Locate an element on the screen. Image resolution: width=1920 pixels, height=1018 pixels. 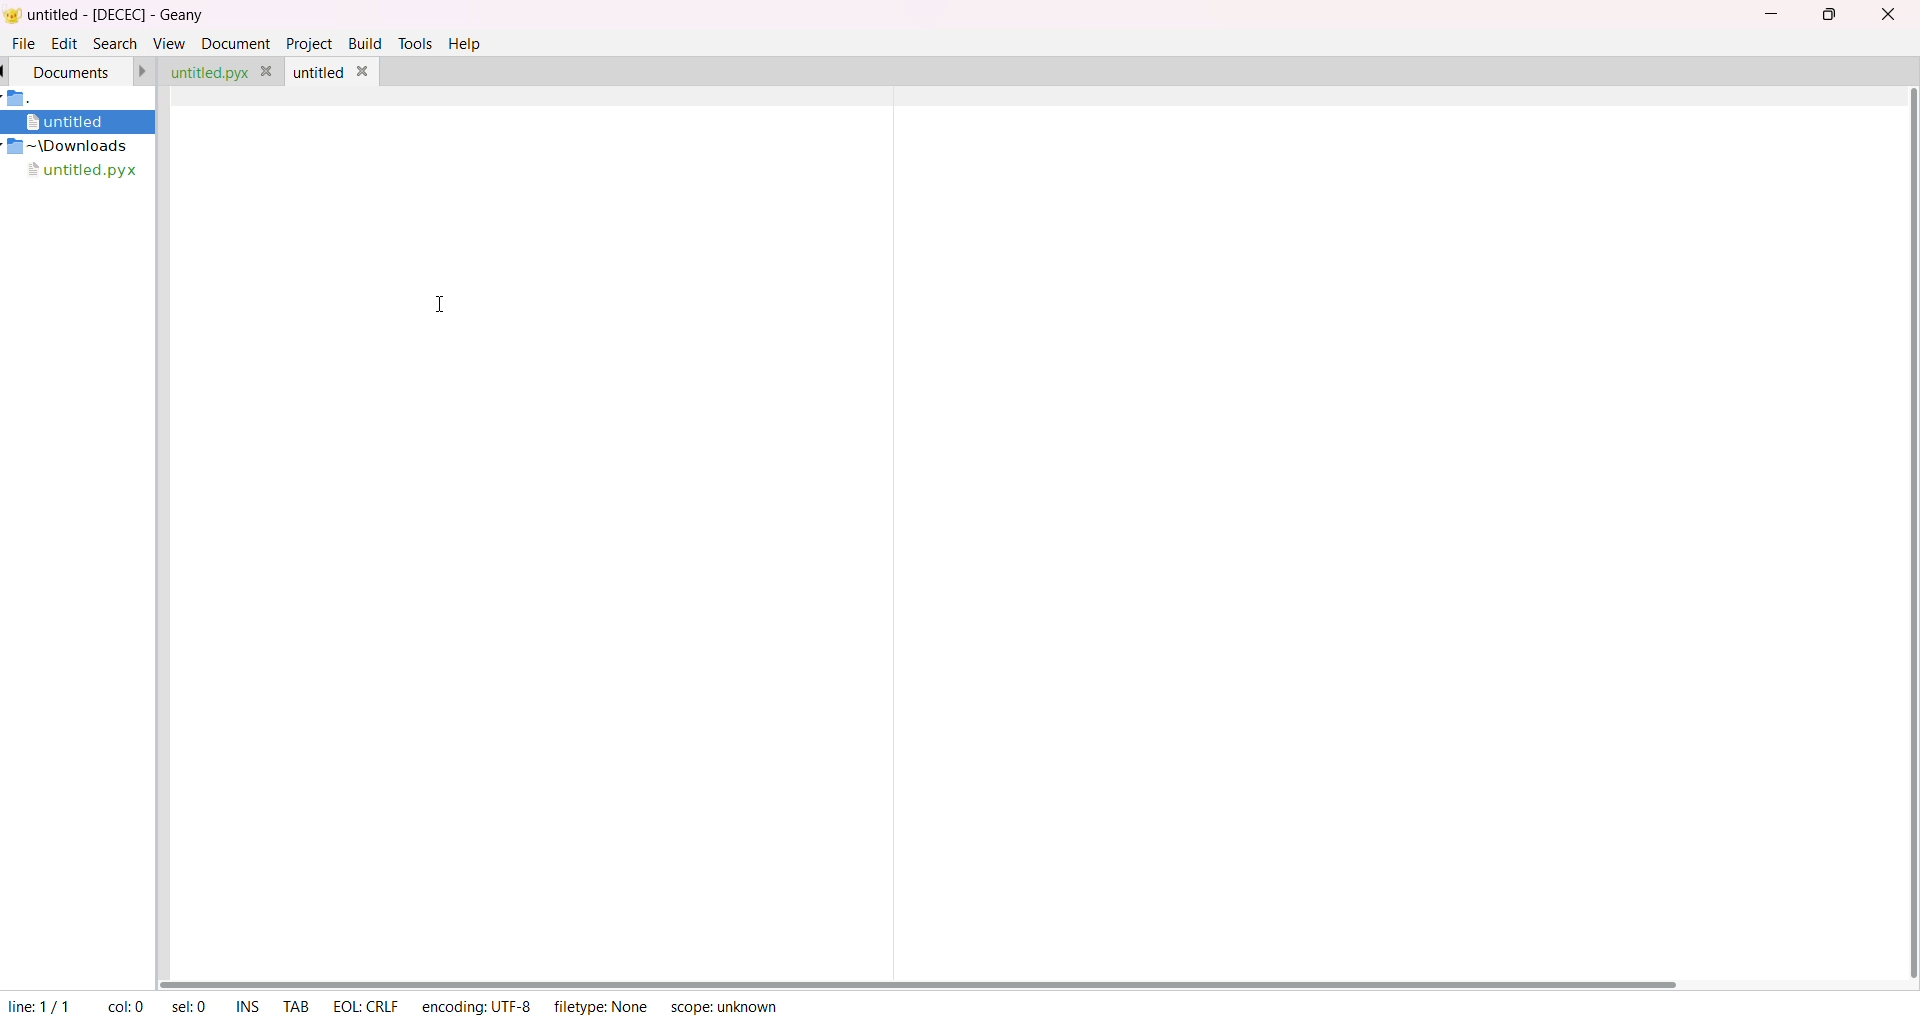
close is located at coordinates (366, 69).